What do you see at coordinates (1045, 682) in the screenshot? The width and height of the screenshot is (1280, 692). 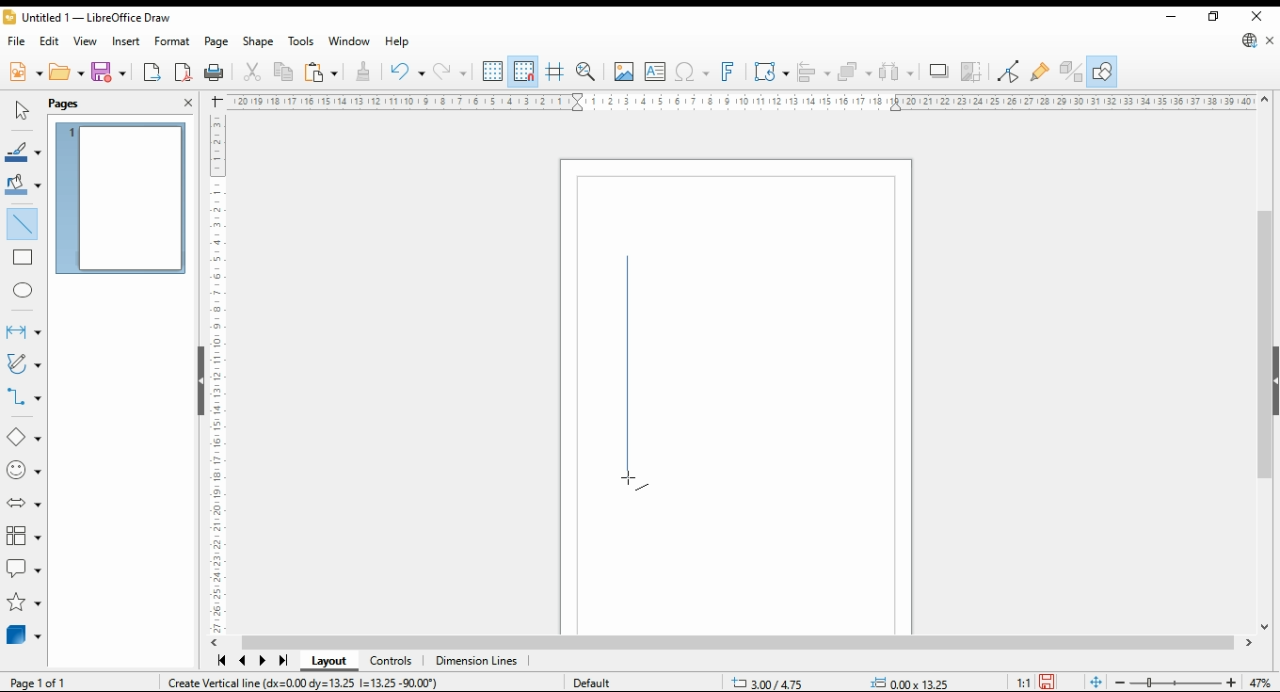 I see `save` at bounding box center [1045, 682].